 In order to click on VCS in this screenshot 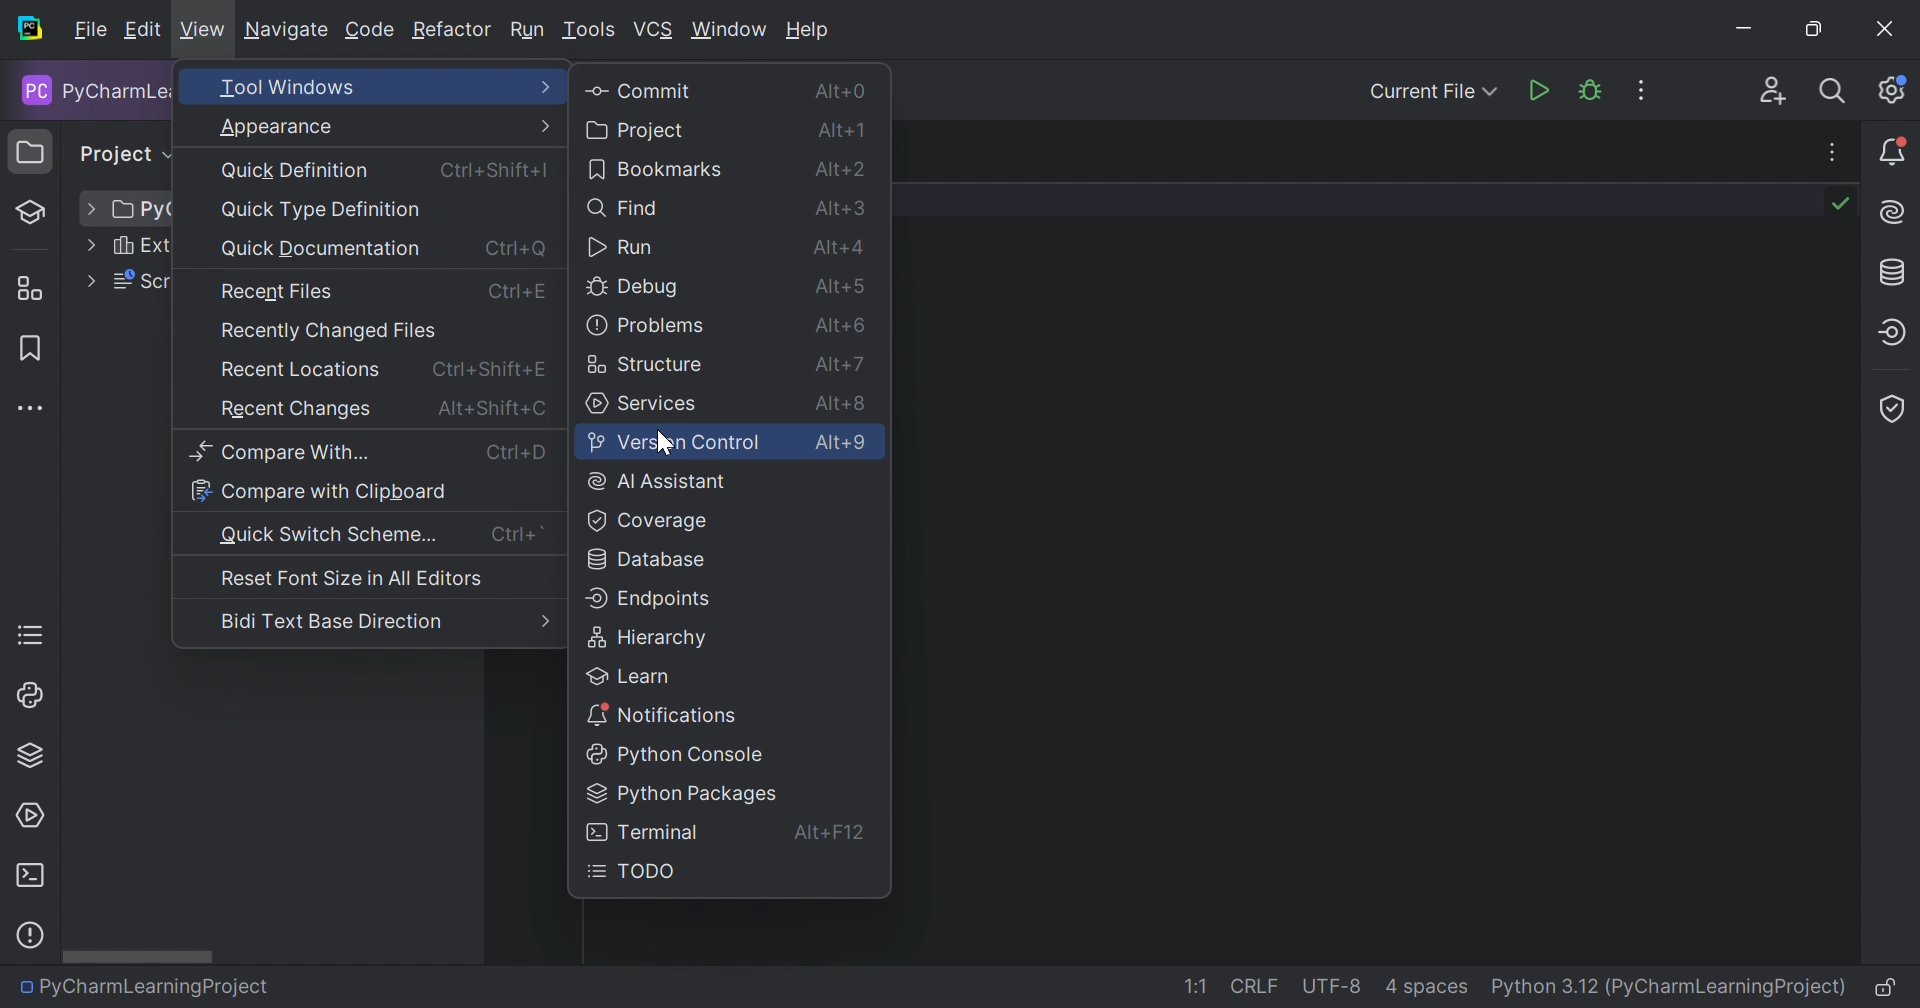, I will do `click(654, 30)`.